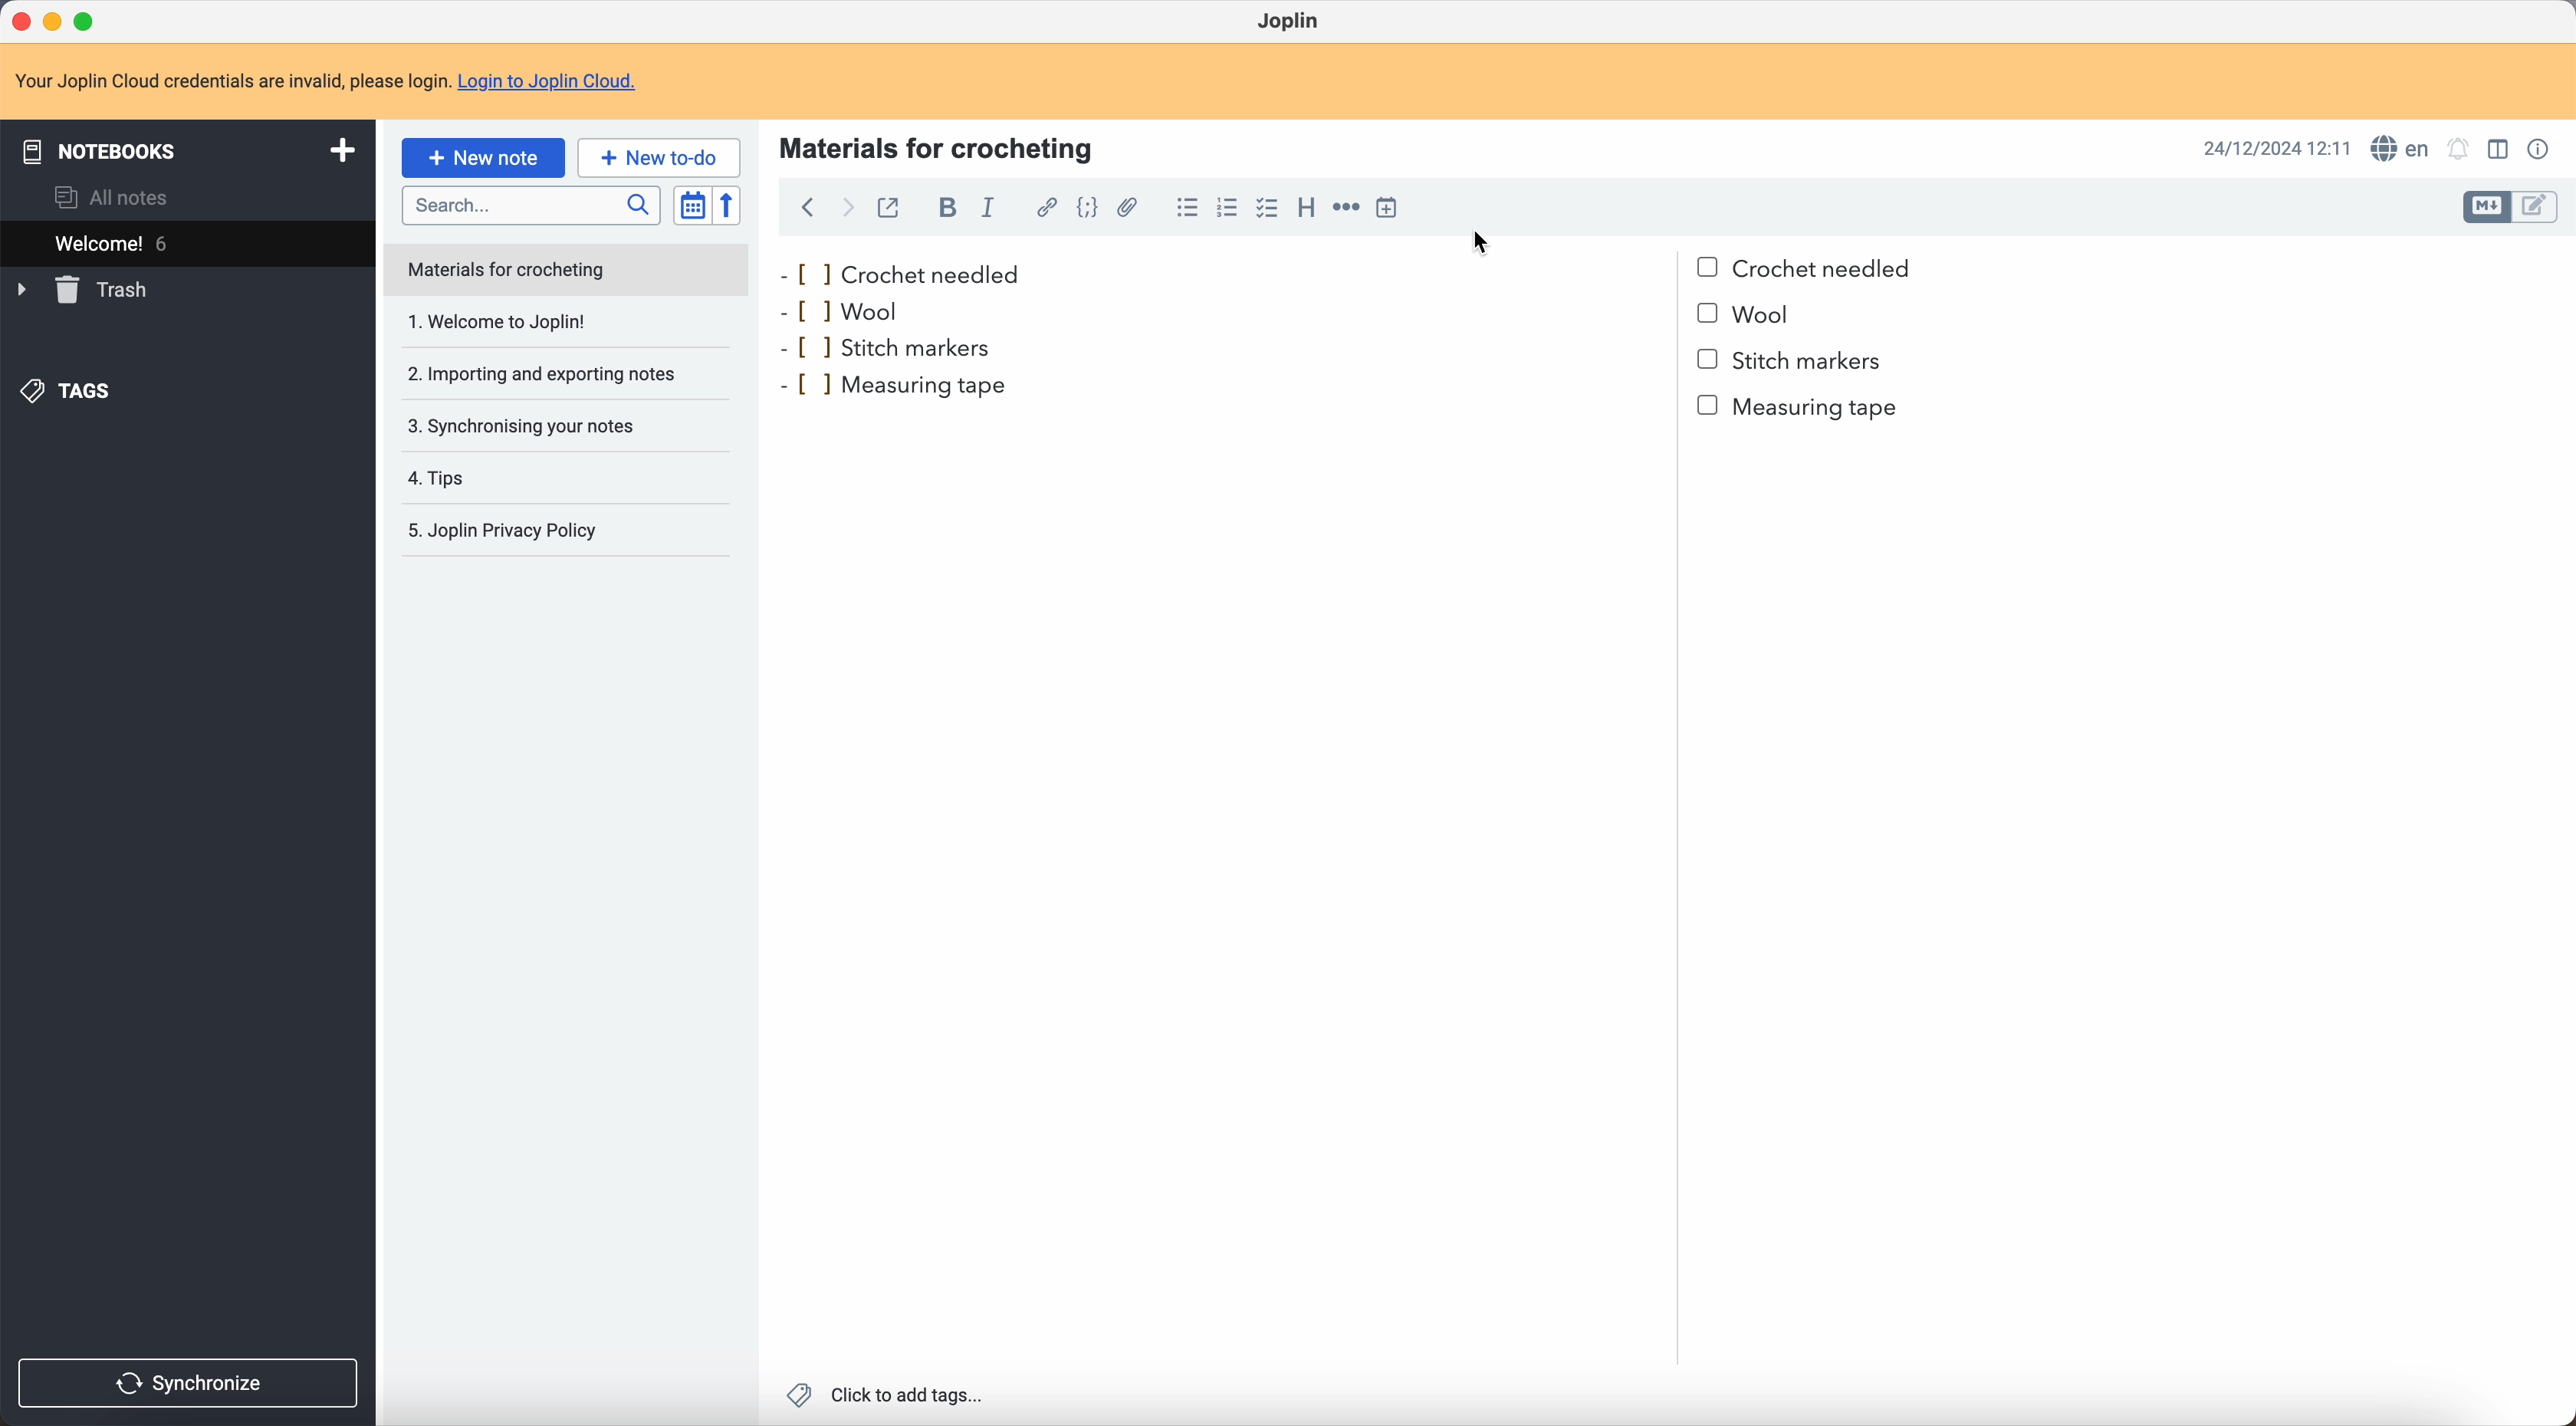  I want to click on note properties, so click(2541, 150).